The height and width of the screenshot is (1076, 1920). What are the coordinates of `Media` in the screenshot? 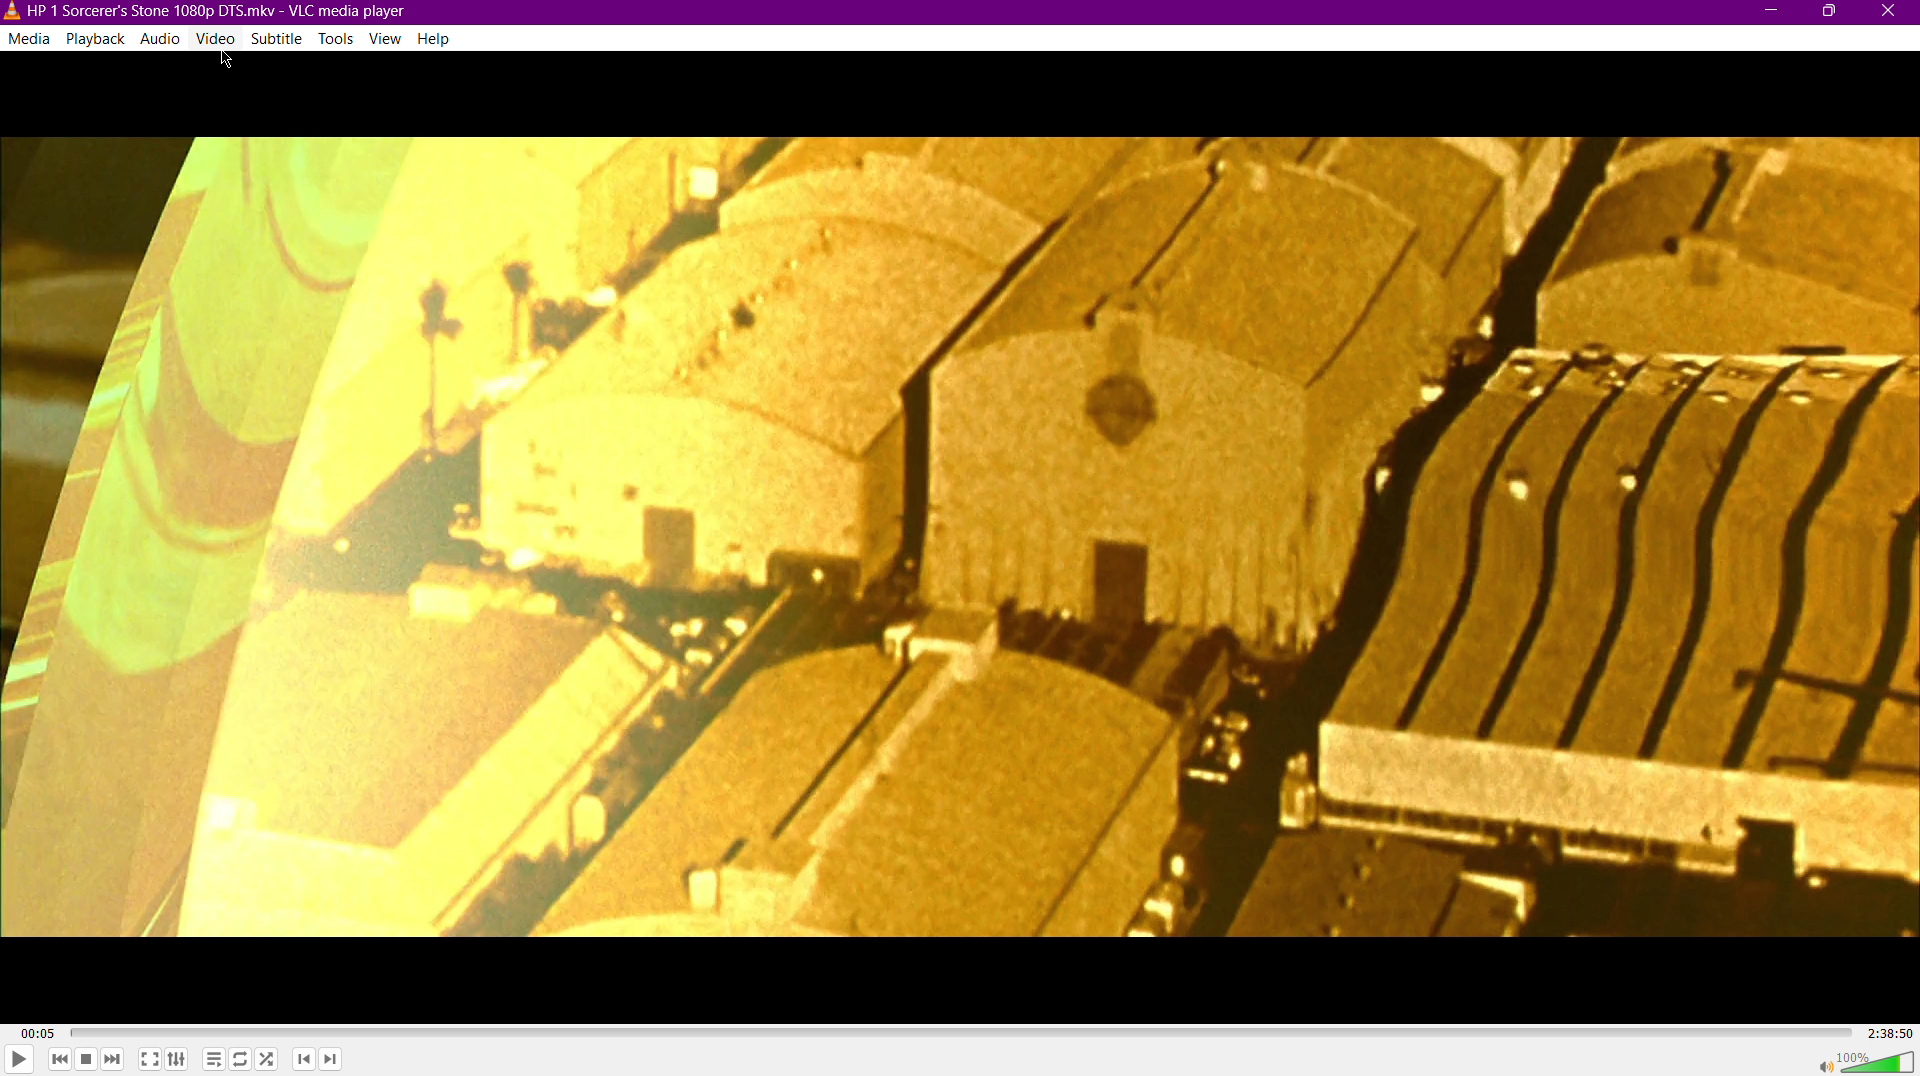 It's located at (28, 40).